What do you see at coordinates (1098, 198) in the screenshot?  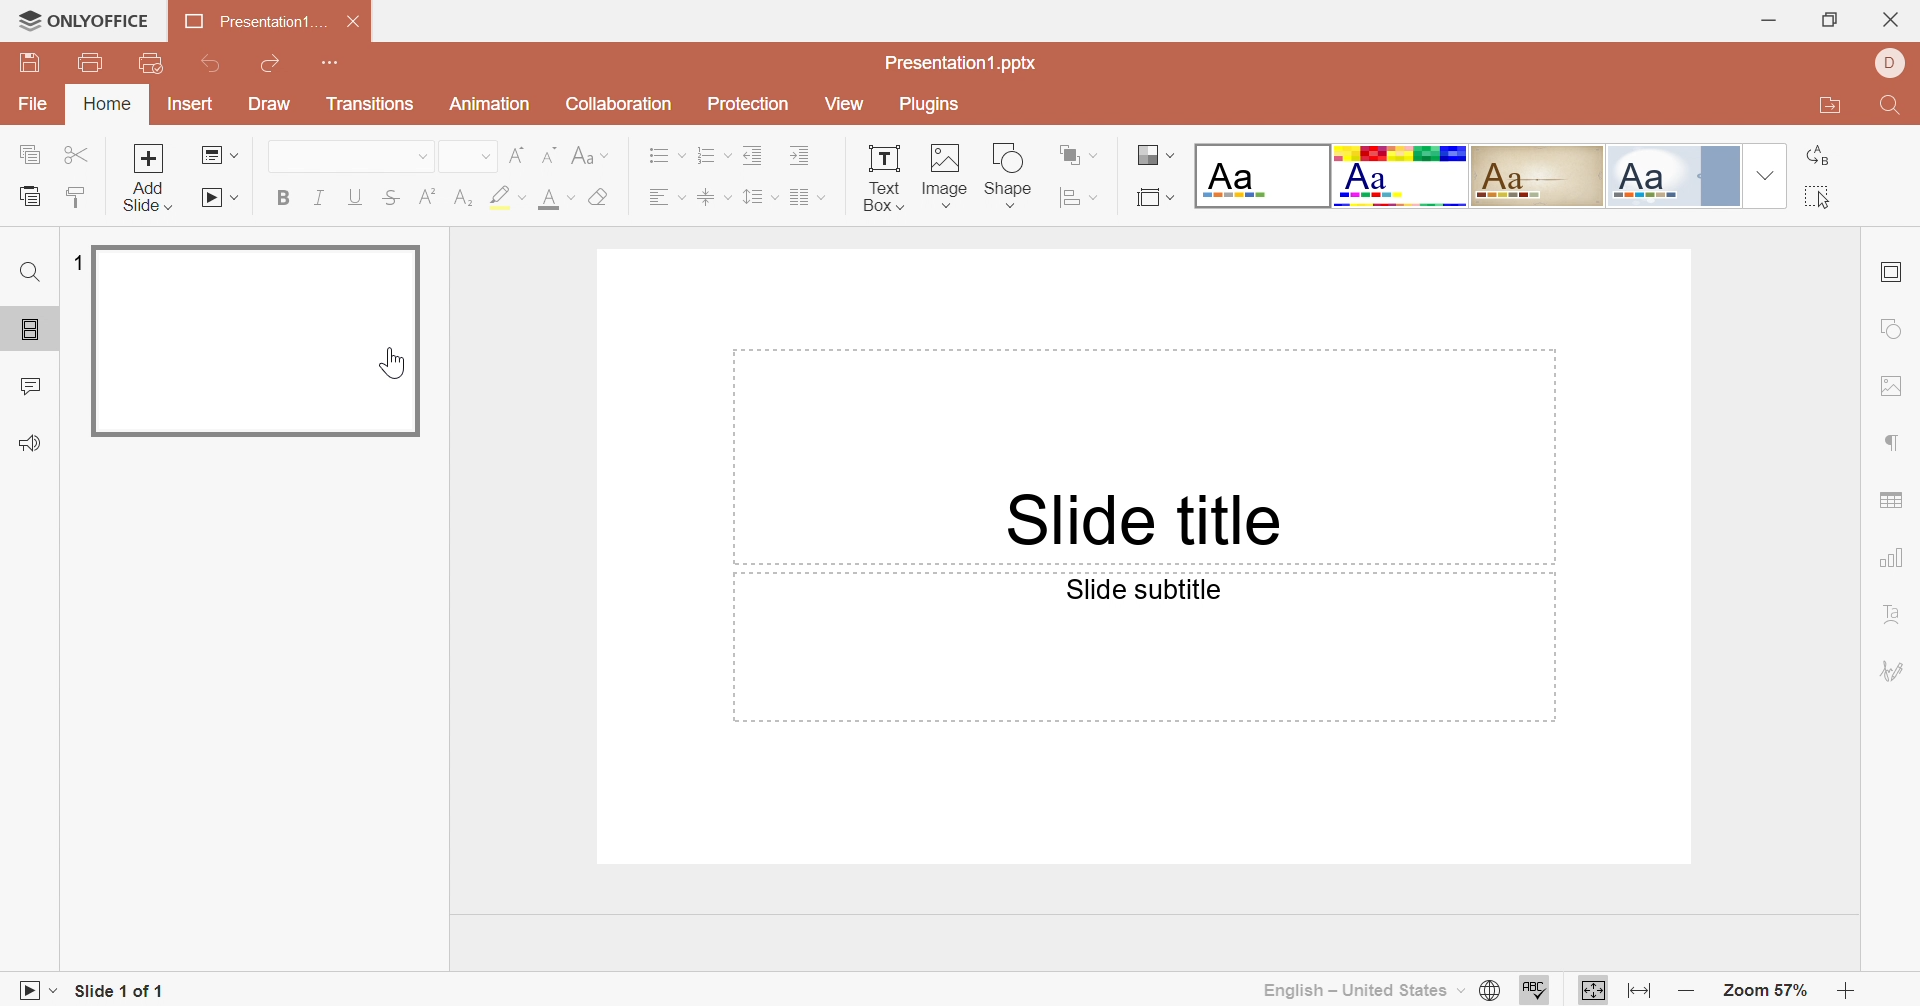 I see `Drop Down` at bounding box center [1098, 198].